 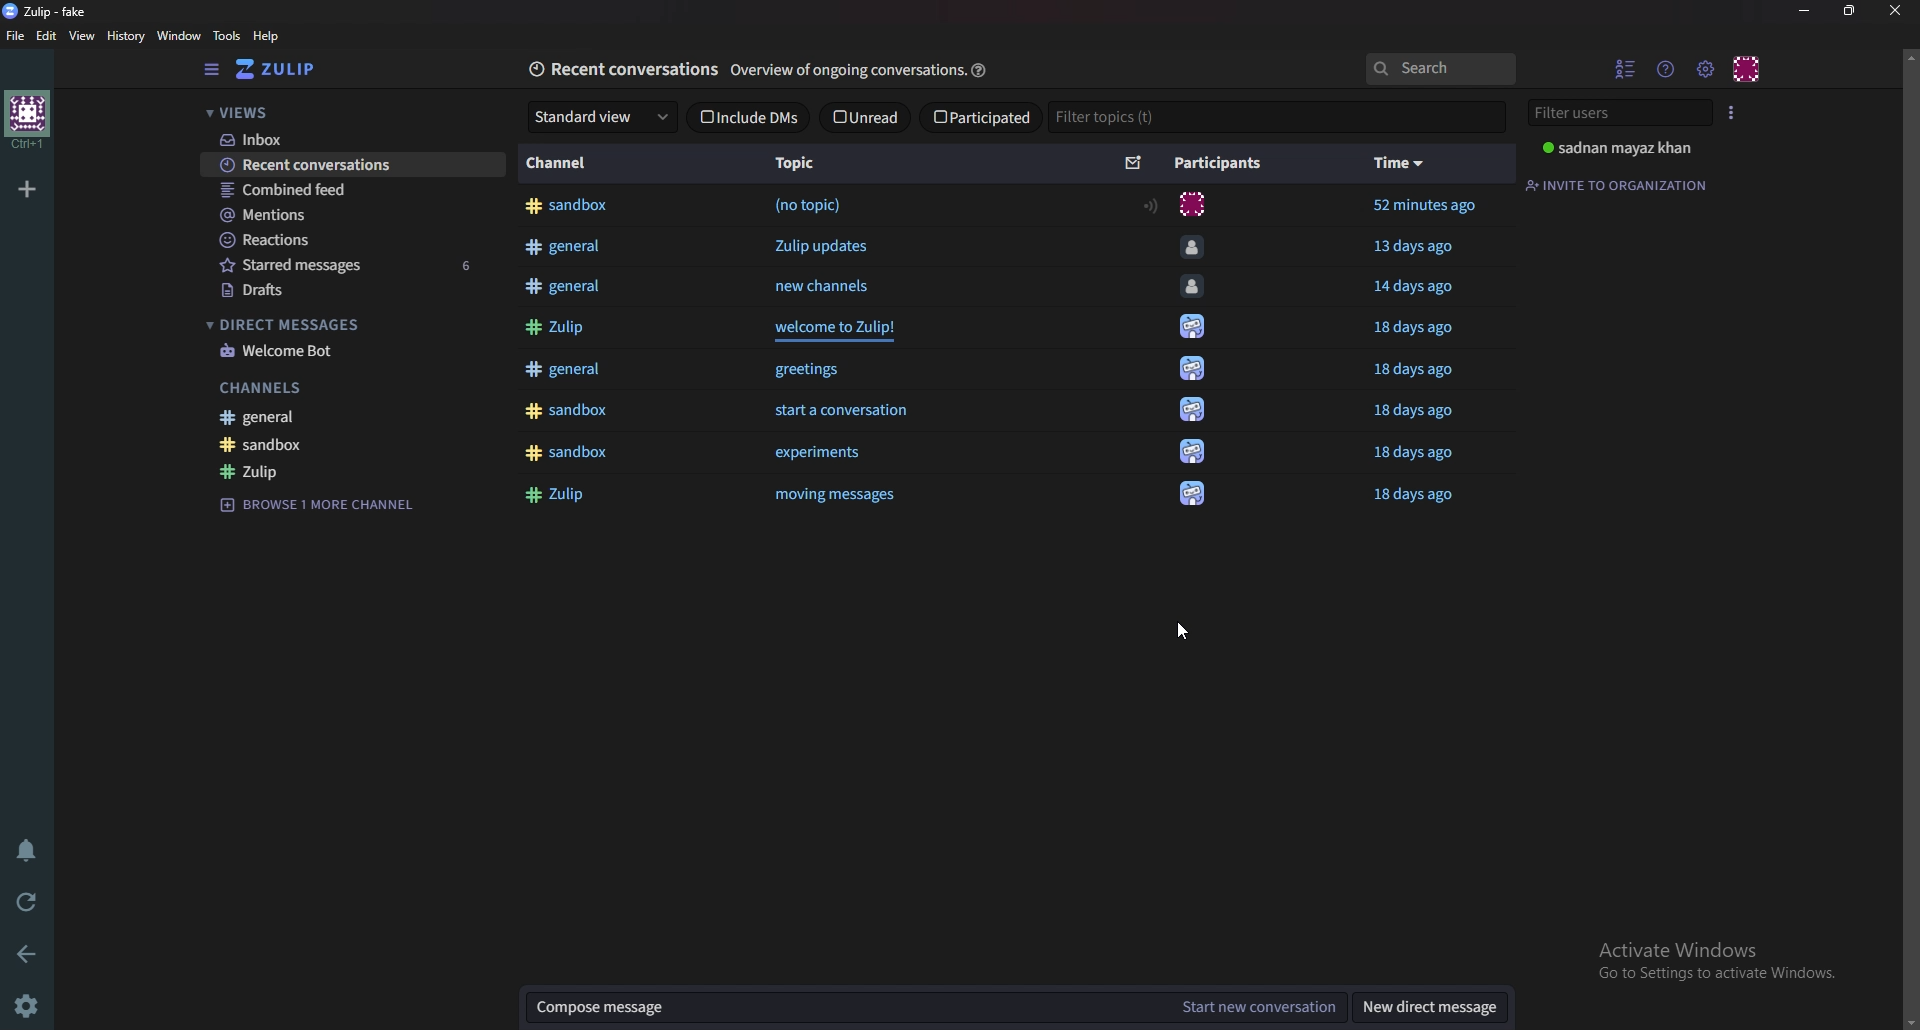 What do you see at coordinates (226, 36) in the screenshot?
I see `Tools` at bounding box center [226, 36].